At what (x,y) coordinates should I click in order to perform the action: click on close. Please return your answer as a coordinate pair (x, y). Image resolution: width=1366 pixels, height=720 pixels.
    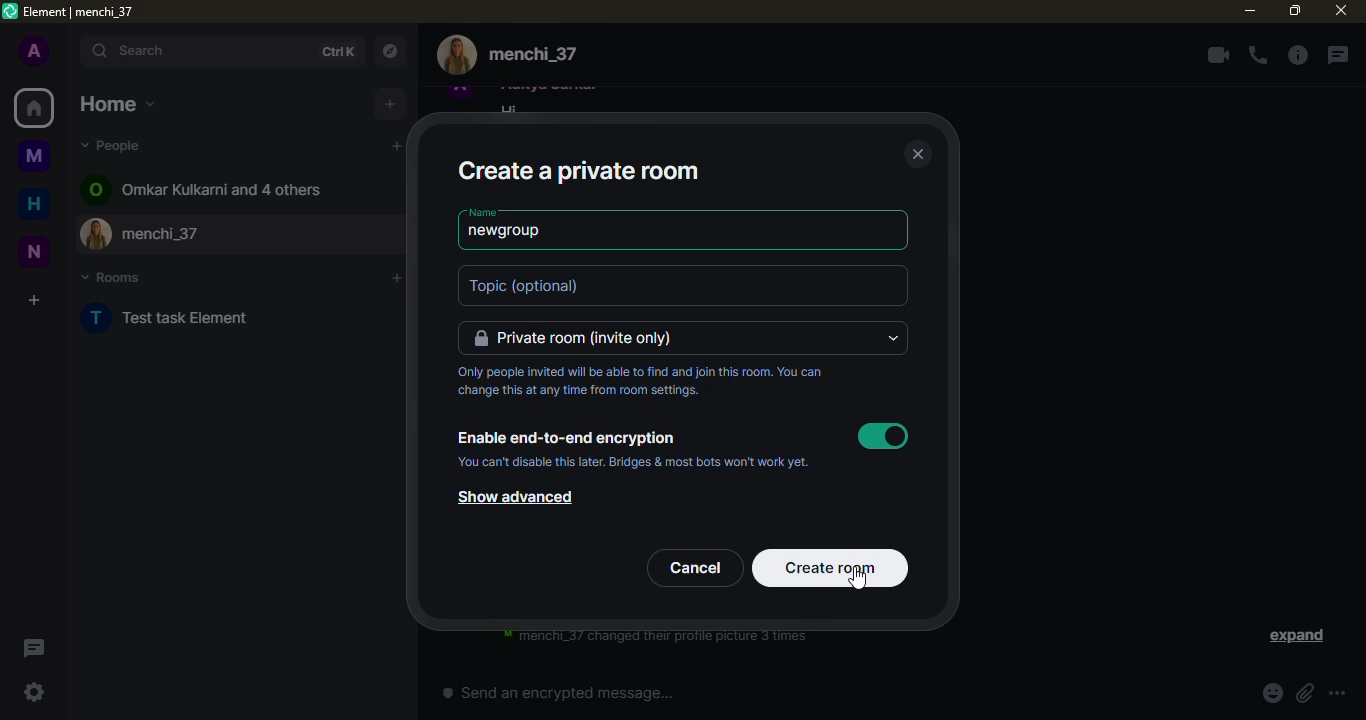
    Looking at the image, I should click on (918, 153).